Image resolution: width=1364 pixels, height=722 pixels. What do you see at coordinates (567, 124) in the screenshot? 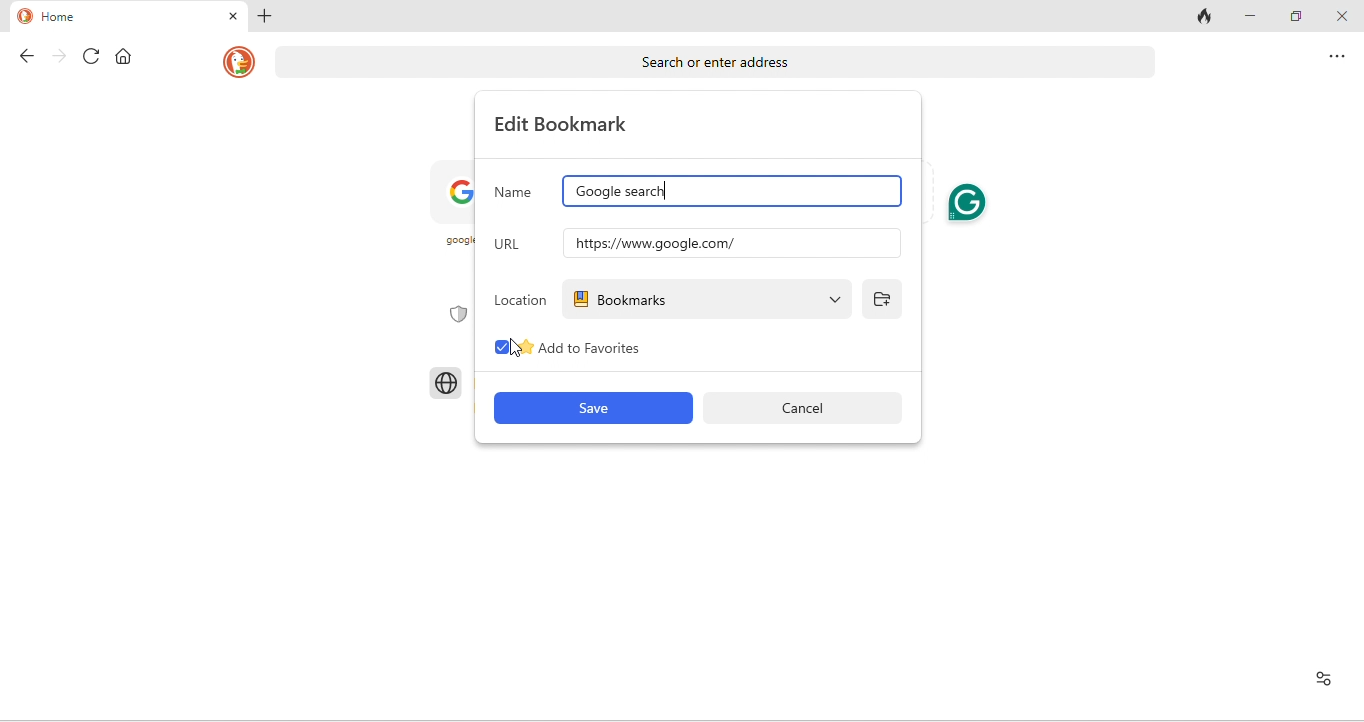
I see `edit bookmark` at bounding box center [567, 124].